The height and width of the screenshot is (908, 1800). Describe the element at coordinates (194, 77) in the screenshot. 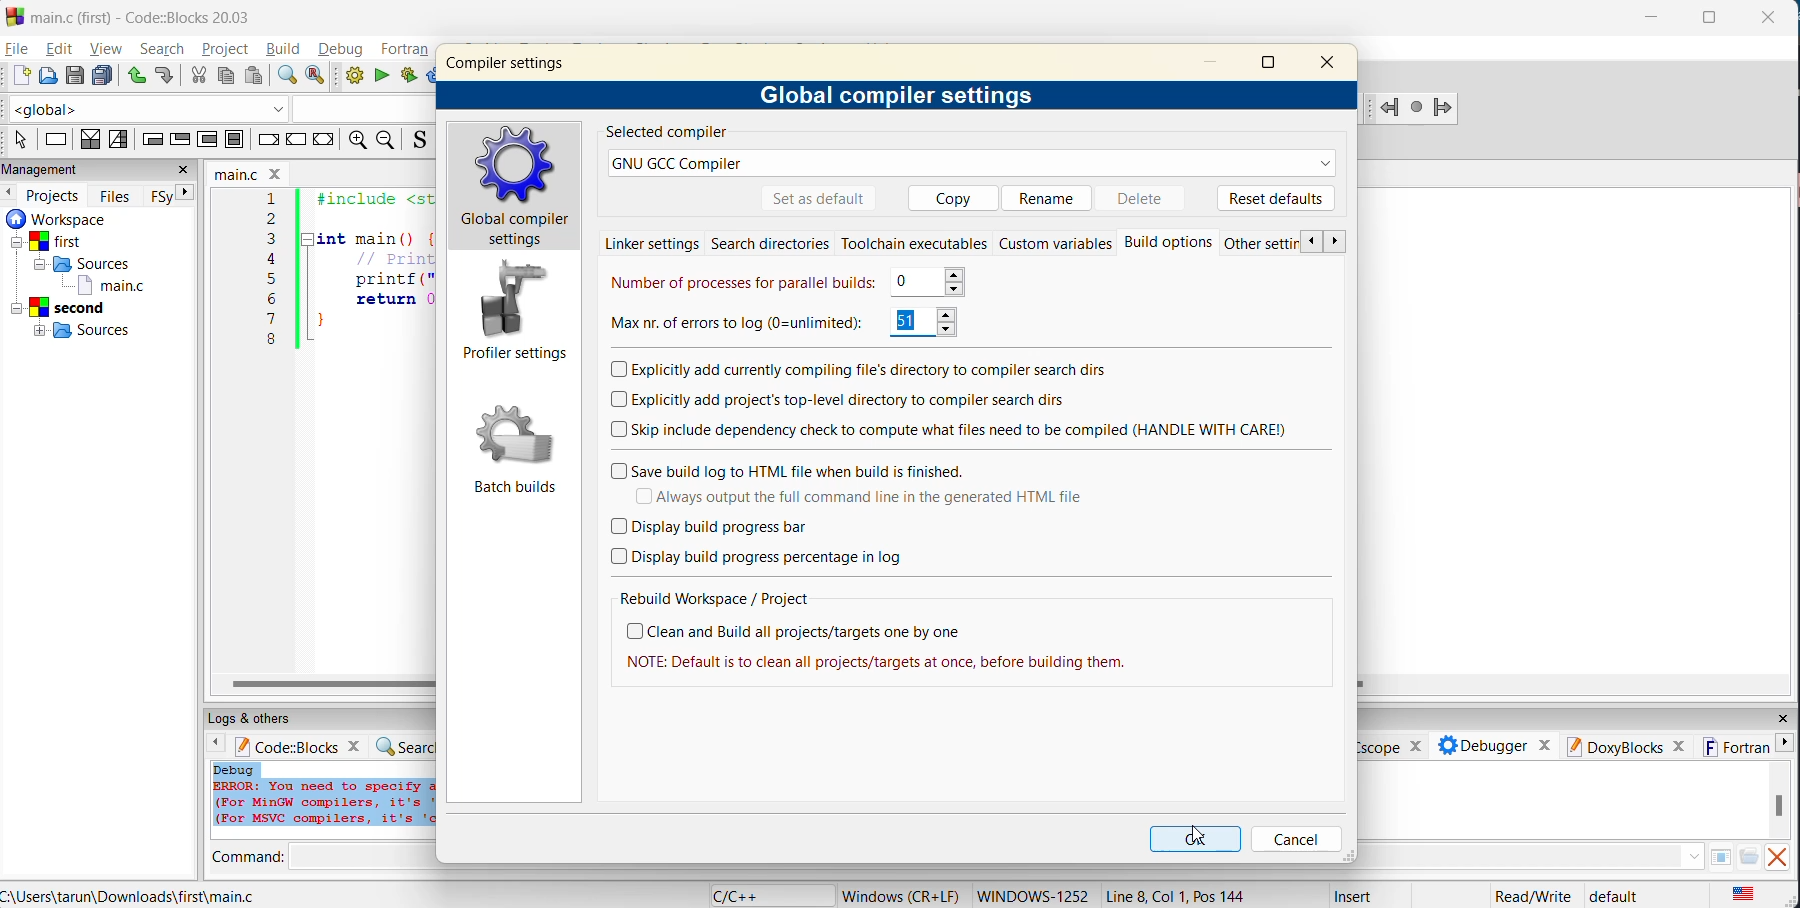

I see `cut` at that location.